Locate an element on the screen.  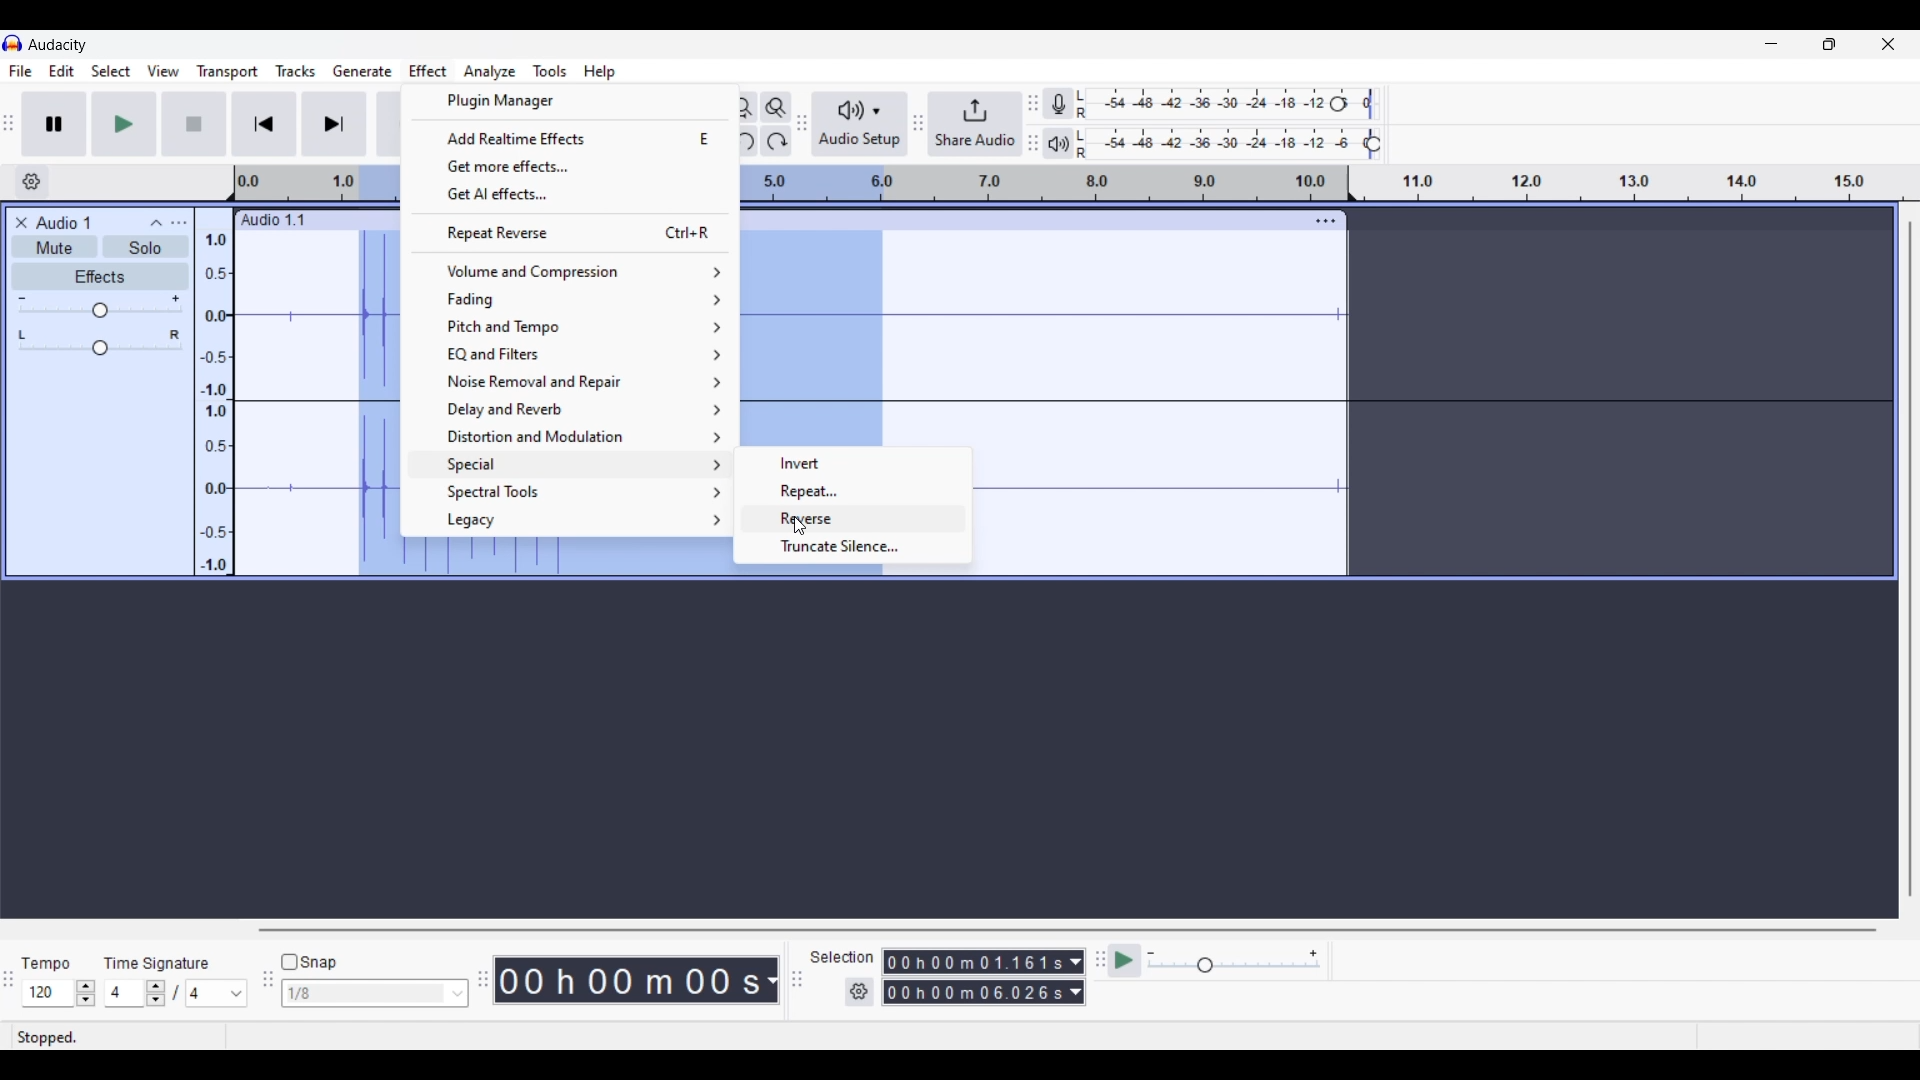
Collapse is located at coordinates (155, 223).